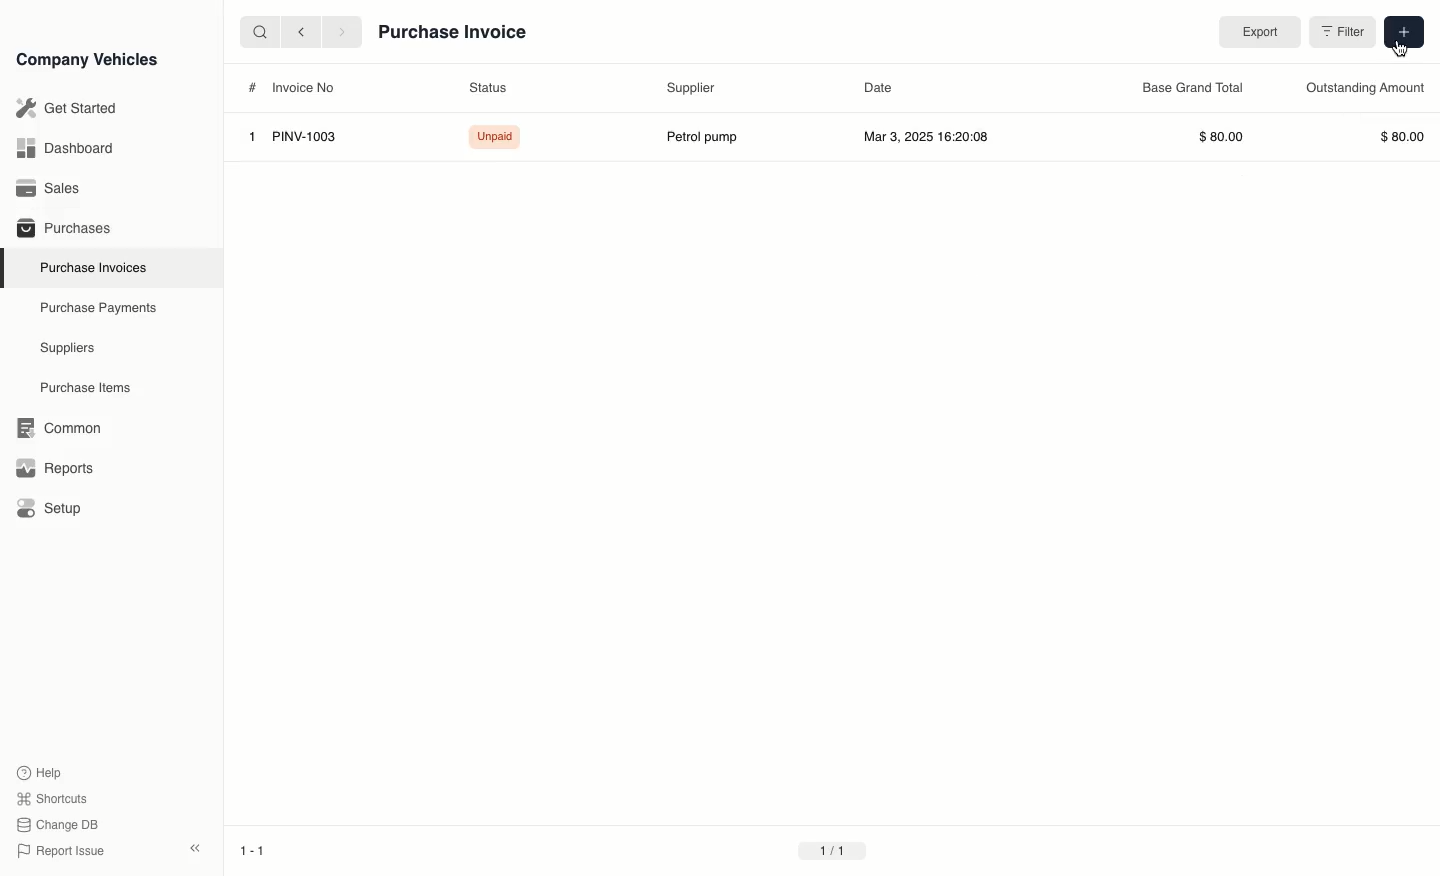 The height and width of the screenshot is (876, 1440). Describe the element at coordinates (453, 32) in the screenshot. I see `Purchase Invoice` at that location.